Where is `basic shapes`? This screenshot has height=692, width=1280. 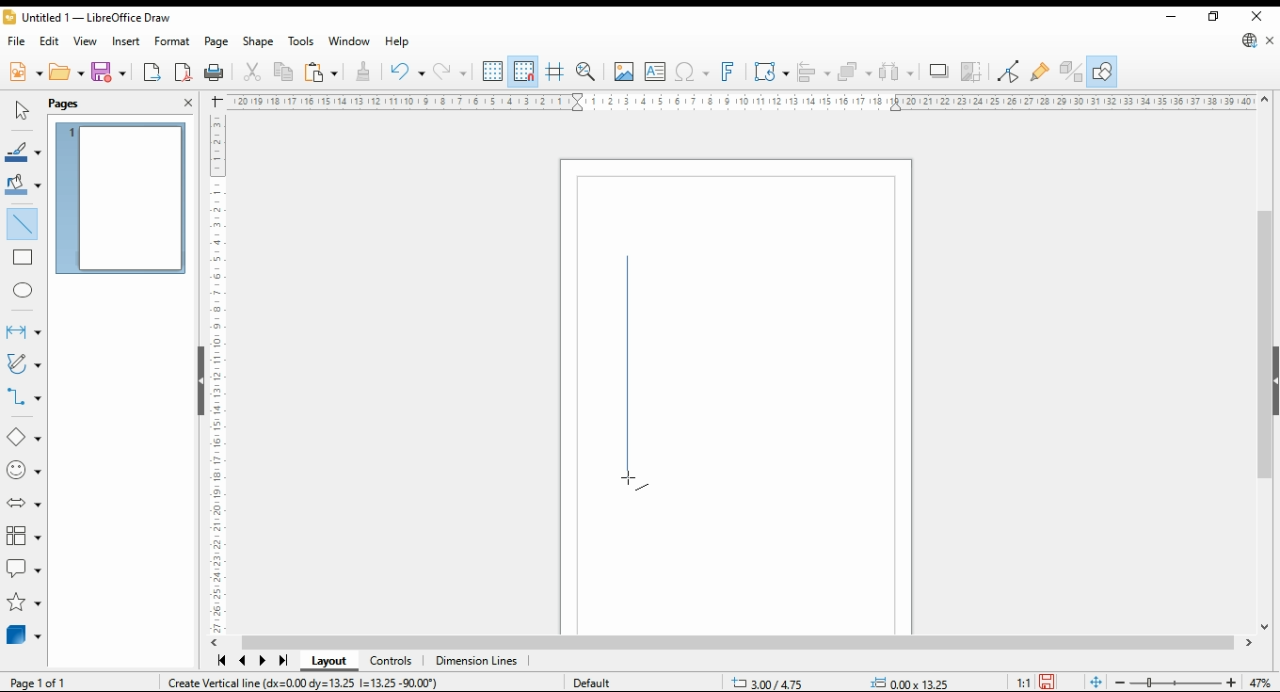
basic shapes is located at coordinates (20, 438).